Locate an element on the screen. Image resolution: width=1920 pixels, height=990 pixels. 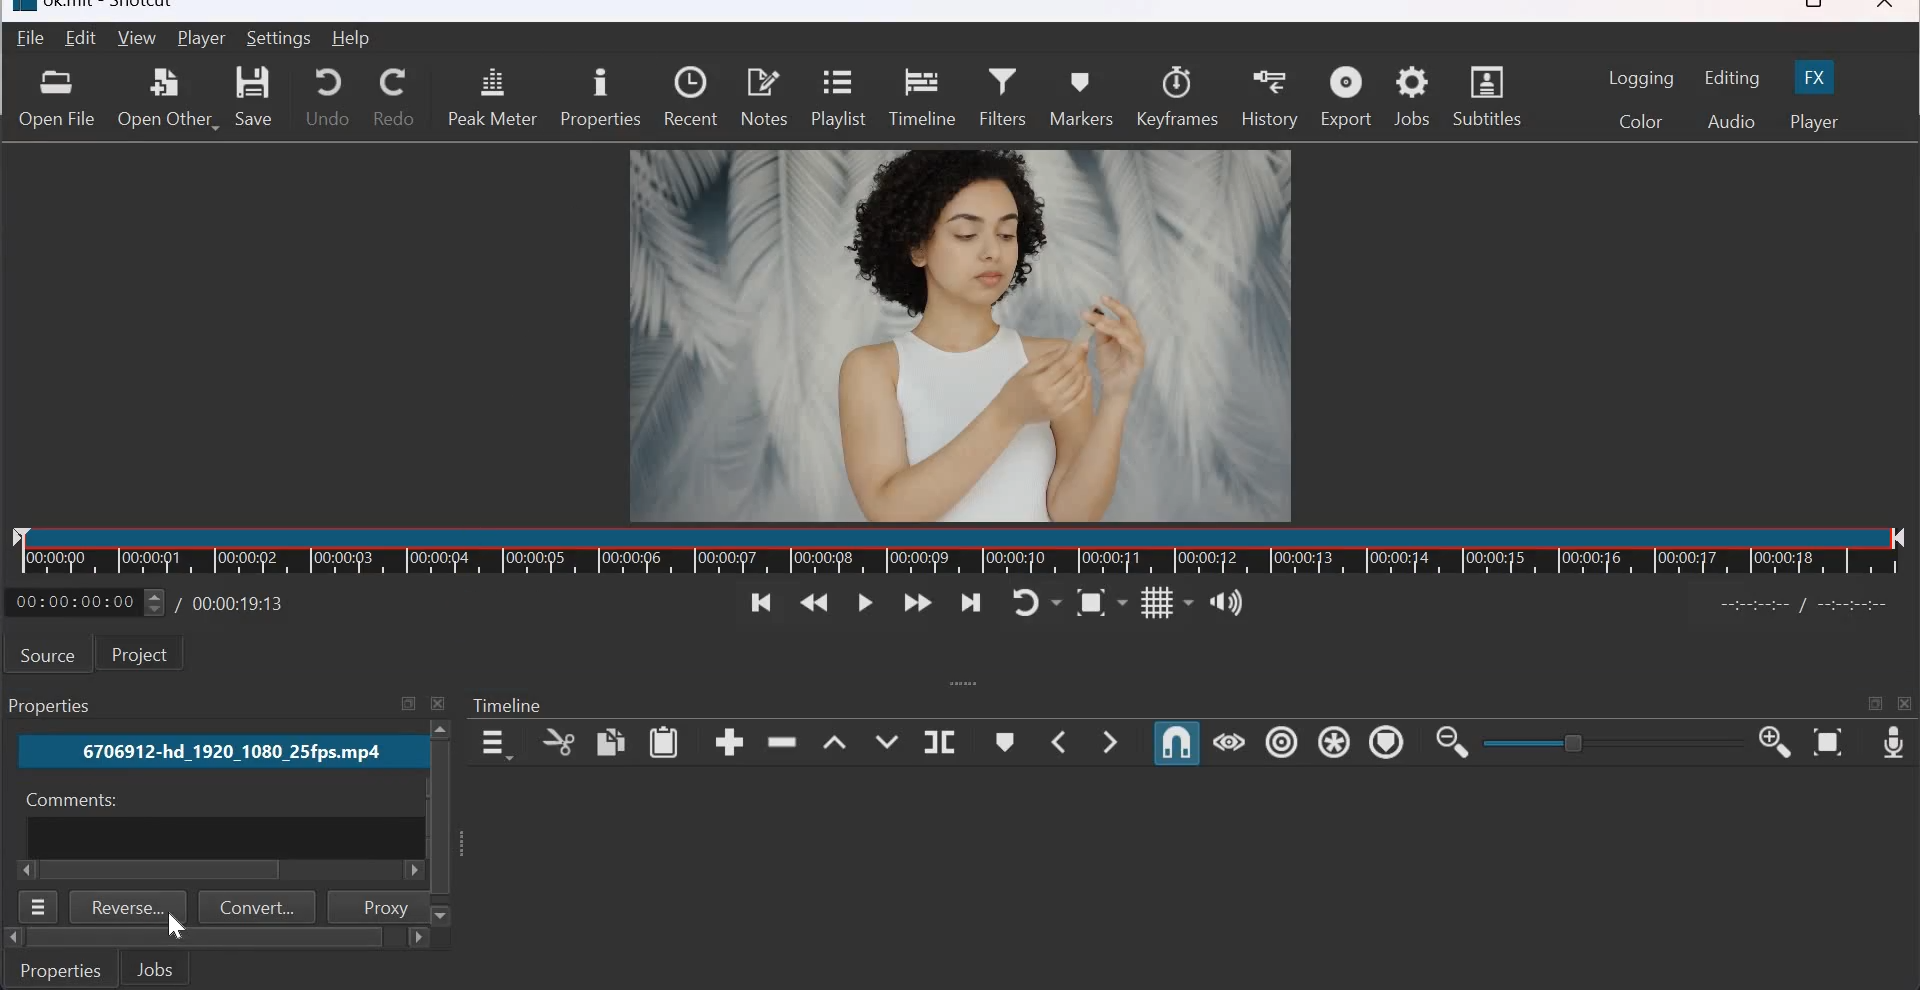
Properties is located at coordinates (62, 969).